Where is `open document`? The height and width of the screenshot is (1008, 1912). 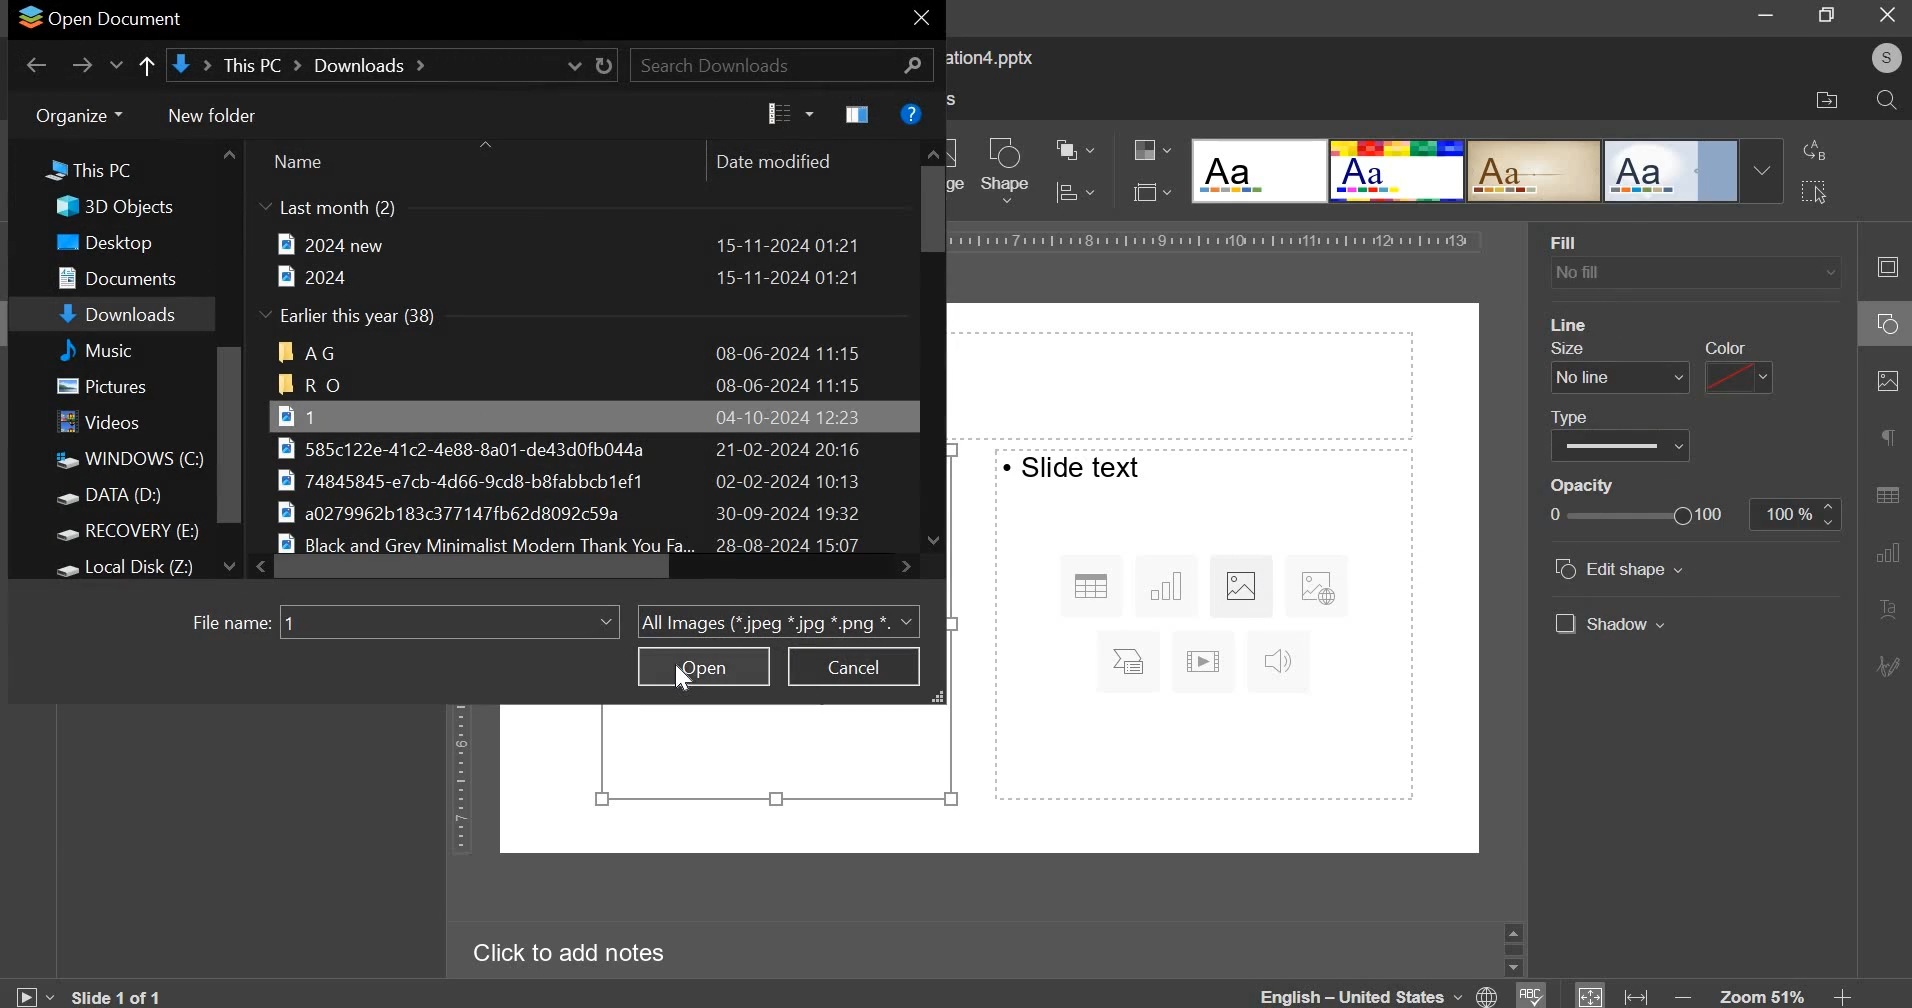 open document is located at coordinates (102, 18).